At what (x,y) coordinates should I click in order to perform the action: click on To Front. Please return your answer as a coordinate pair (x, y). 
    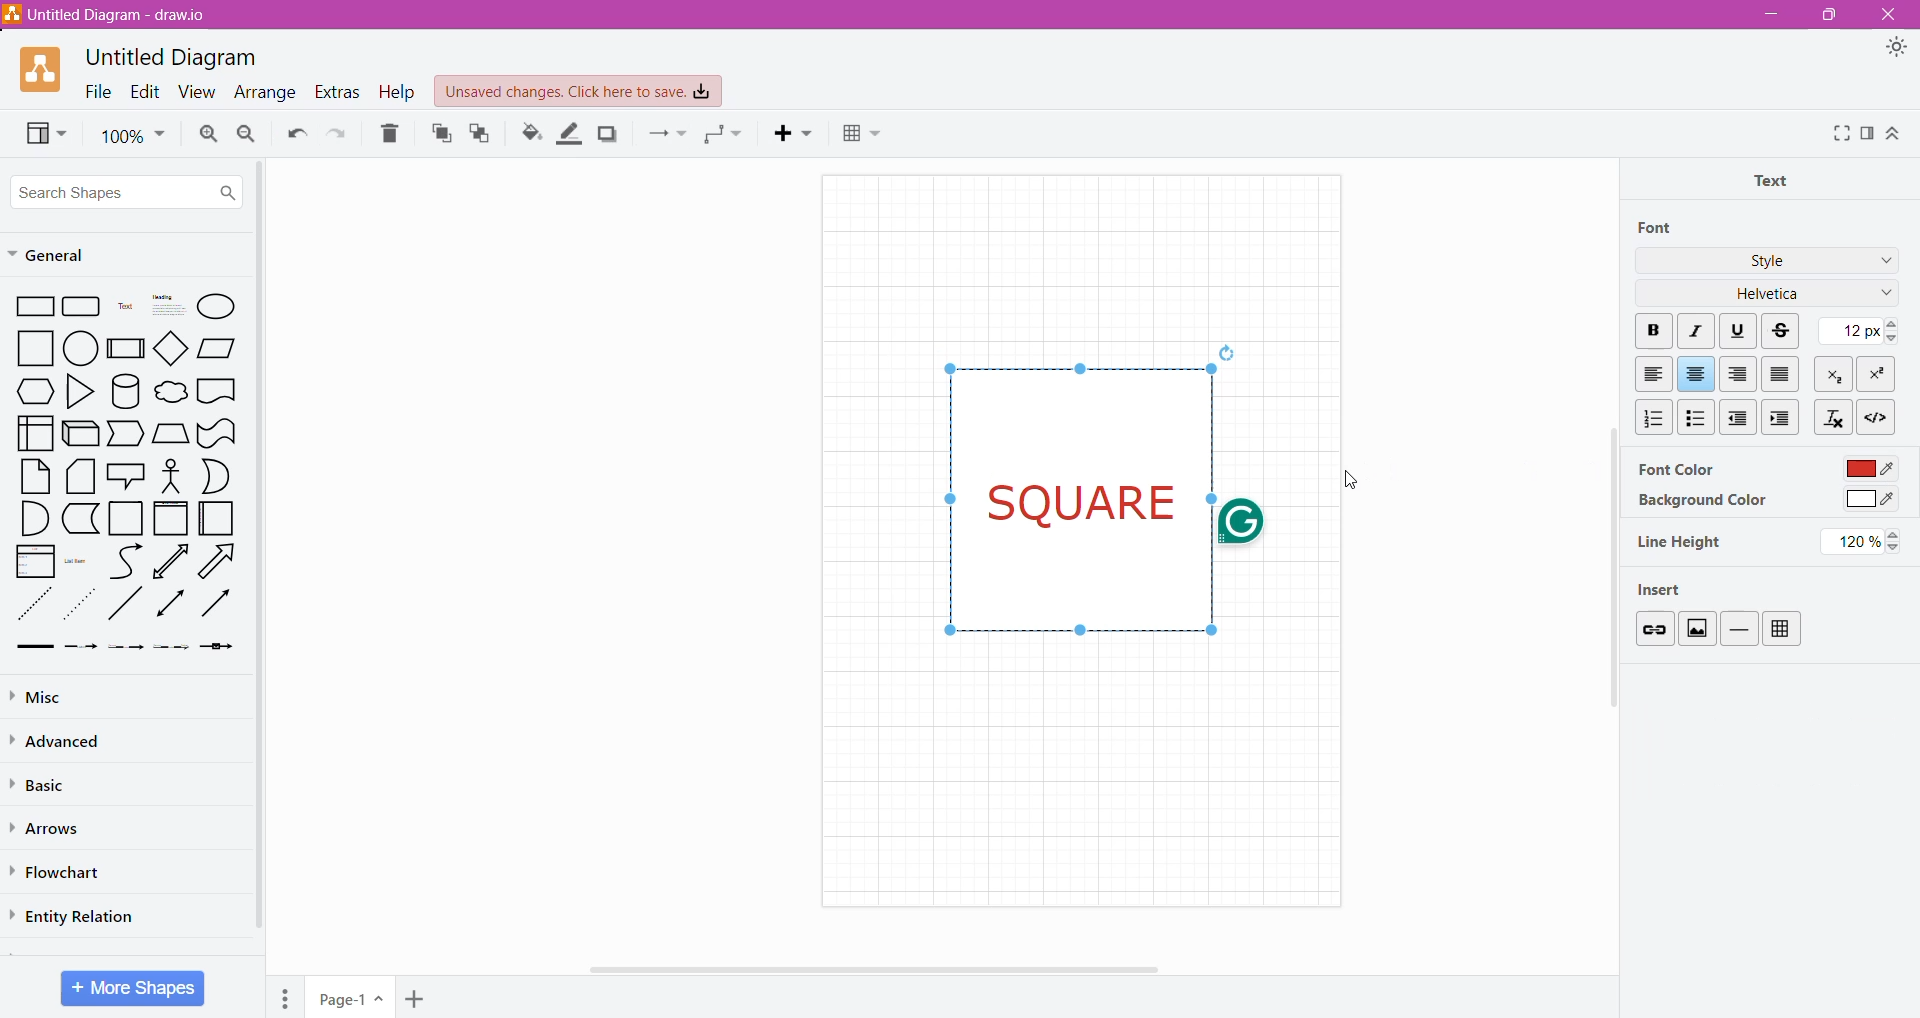
    Looking at the image, I should click on (443, 136).